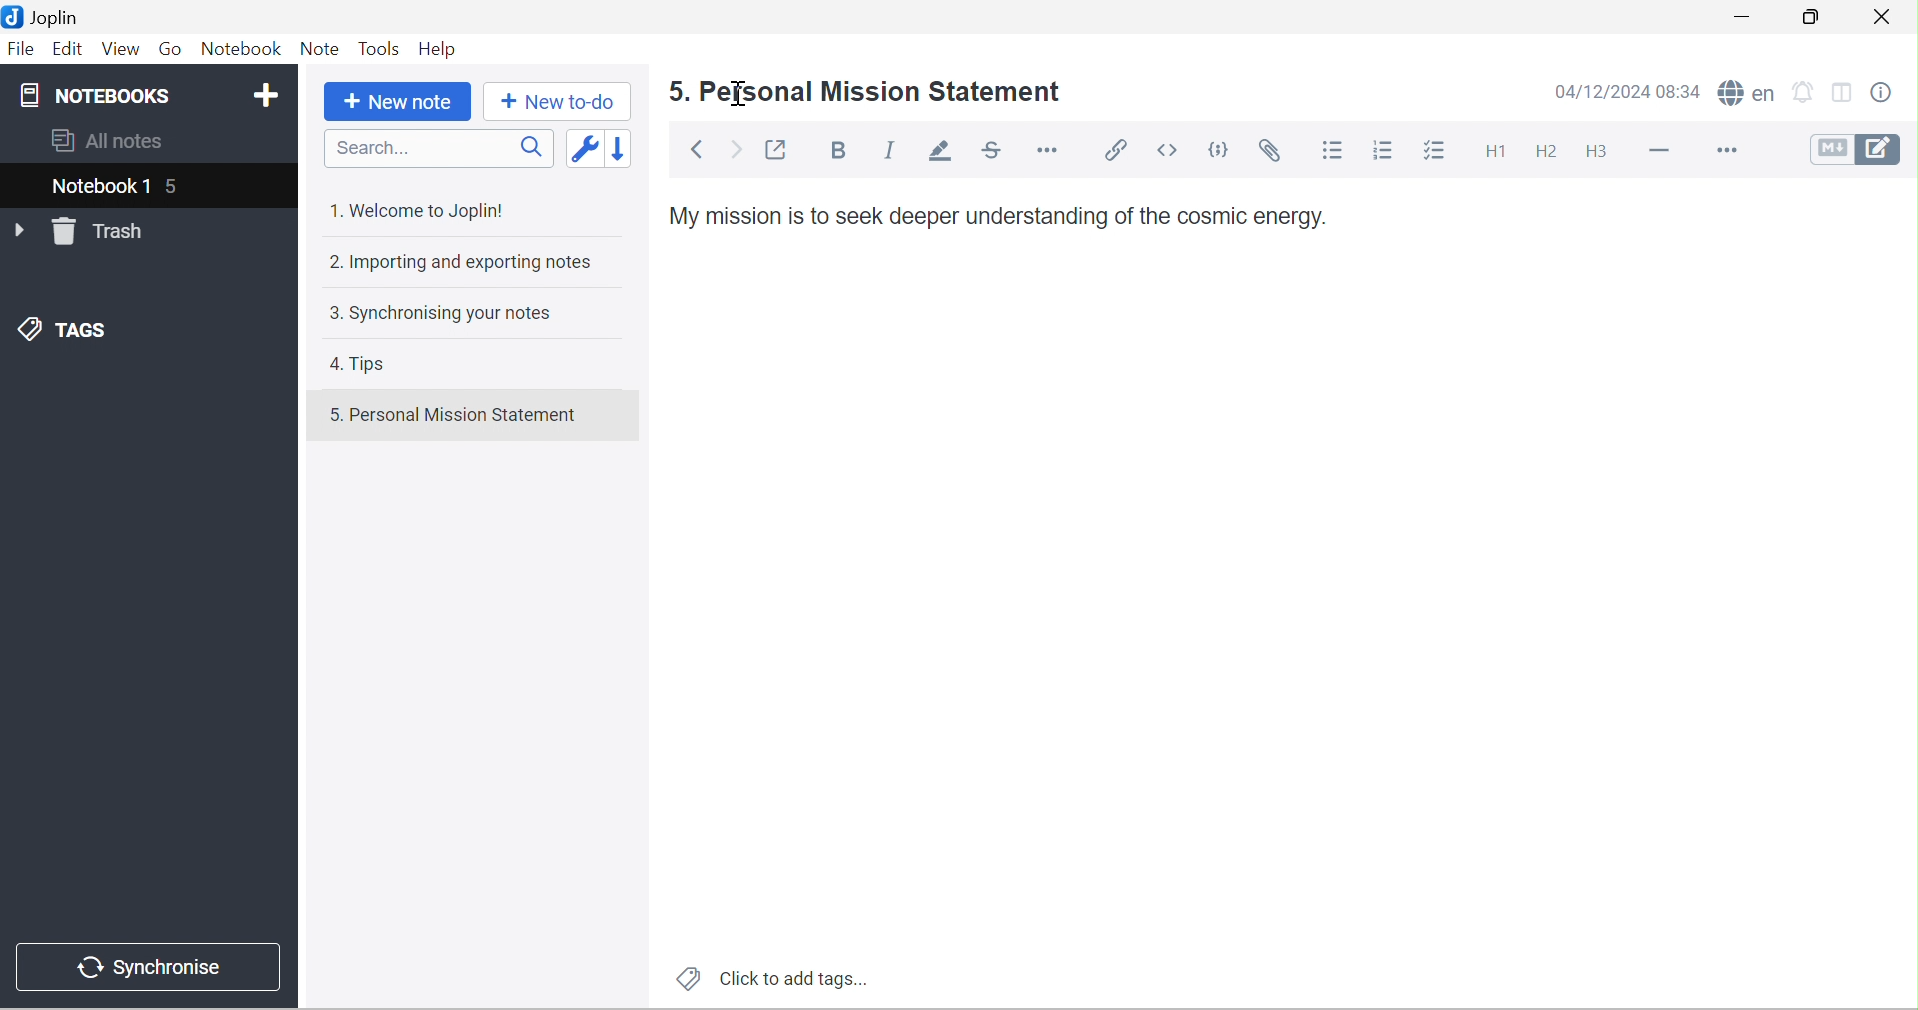 The height and width of the screenshot is (1010, 1918). Describe the element at coordinates (63, 327) in the screenshot. I see `TAGS` at that location.